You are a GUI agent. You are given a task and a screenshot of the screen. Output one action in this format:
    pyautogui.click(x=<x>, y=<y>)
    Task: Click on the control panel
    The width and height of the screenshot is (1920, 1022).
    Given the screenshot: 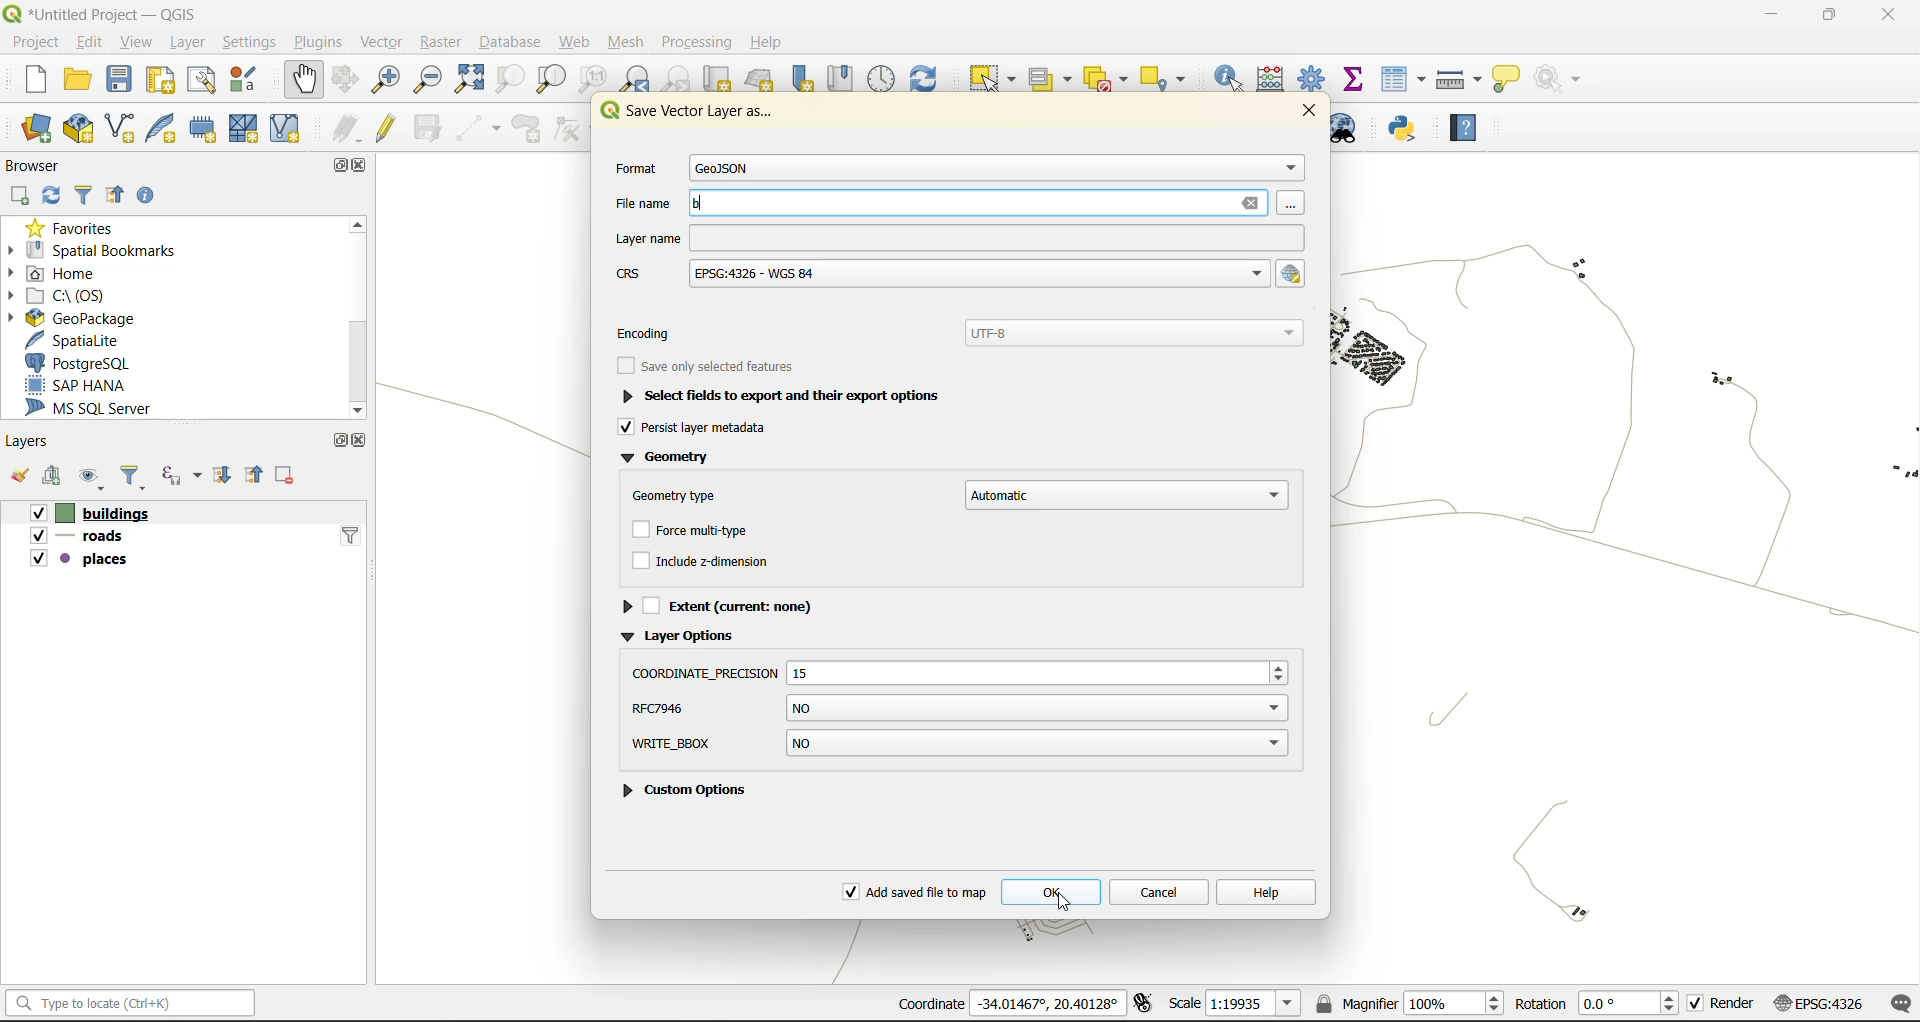 What is the action you would take?
    pyautogui.click(x=883, y=78)
    